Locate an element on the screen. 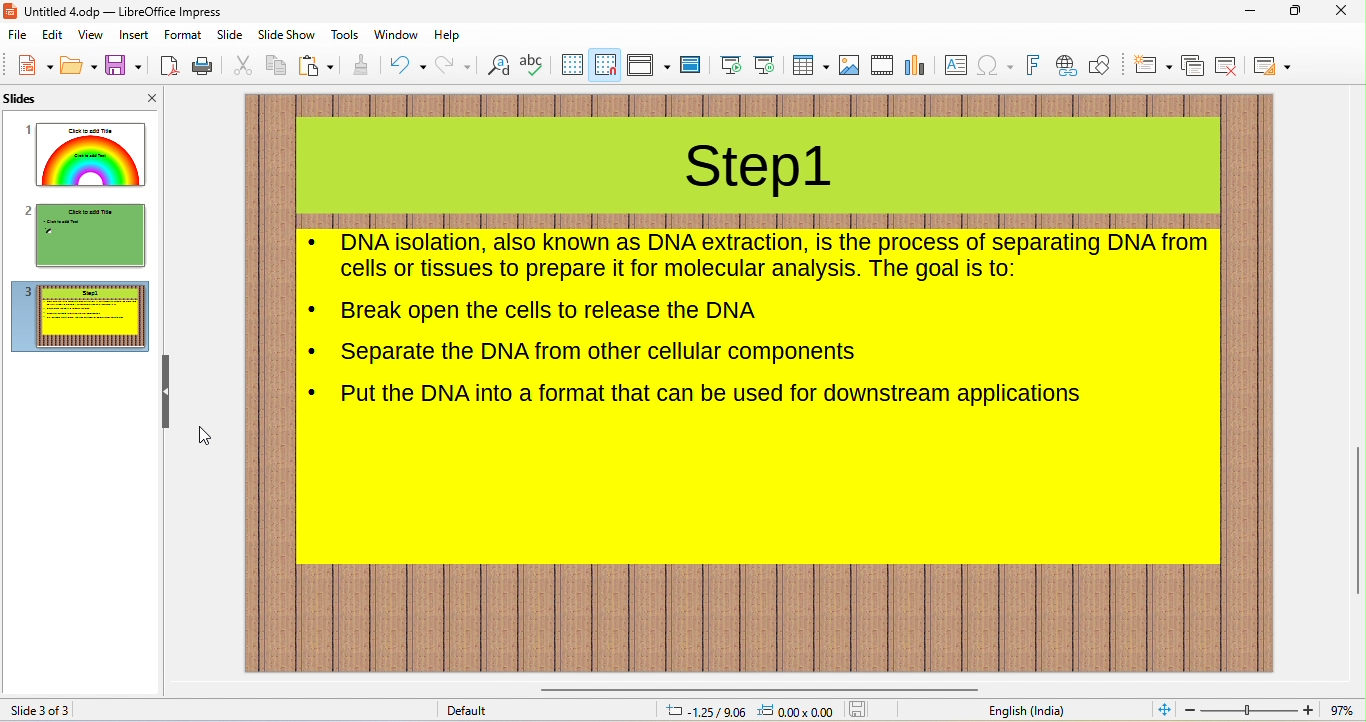 This screenshot has height=722, width=1366. special characters is located at coordinates (995, 67).